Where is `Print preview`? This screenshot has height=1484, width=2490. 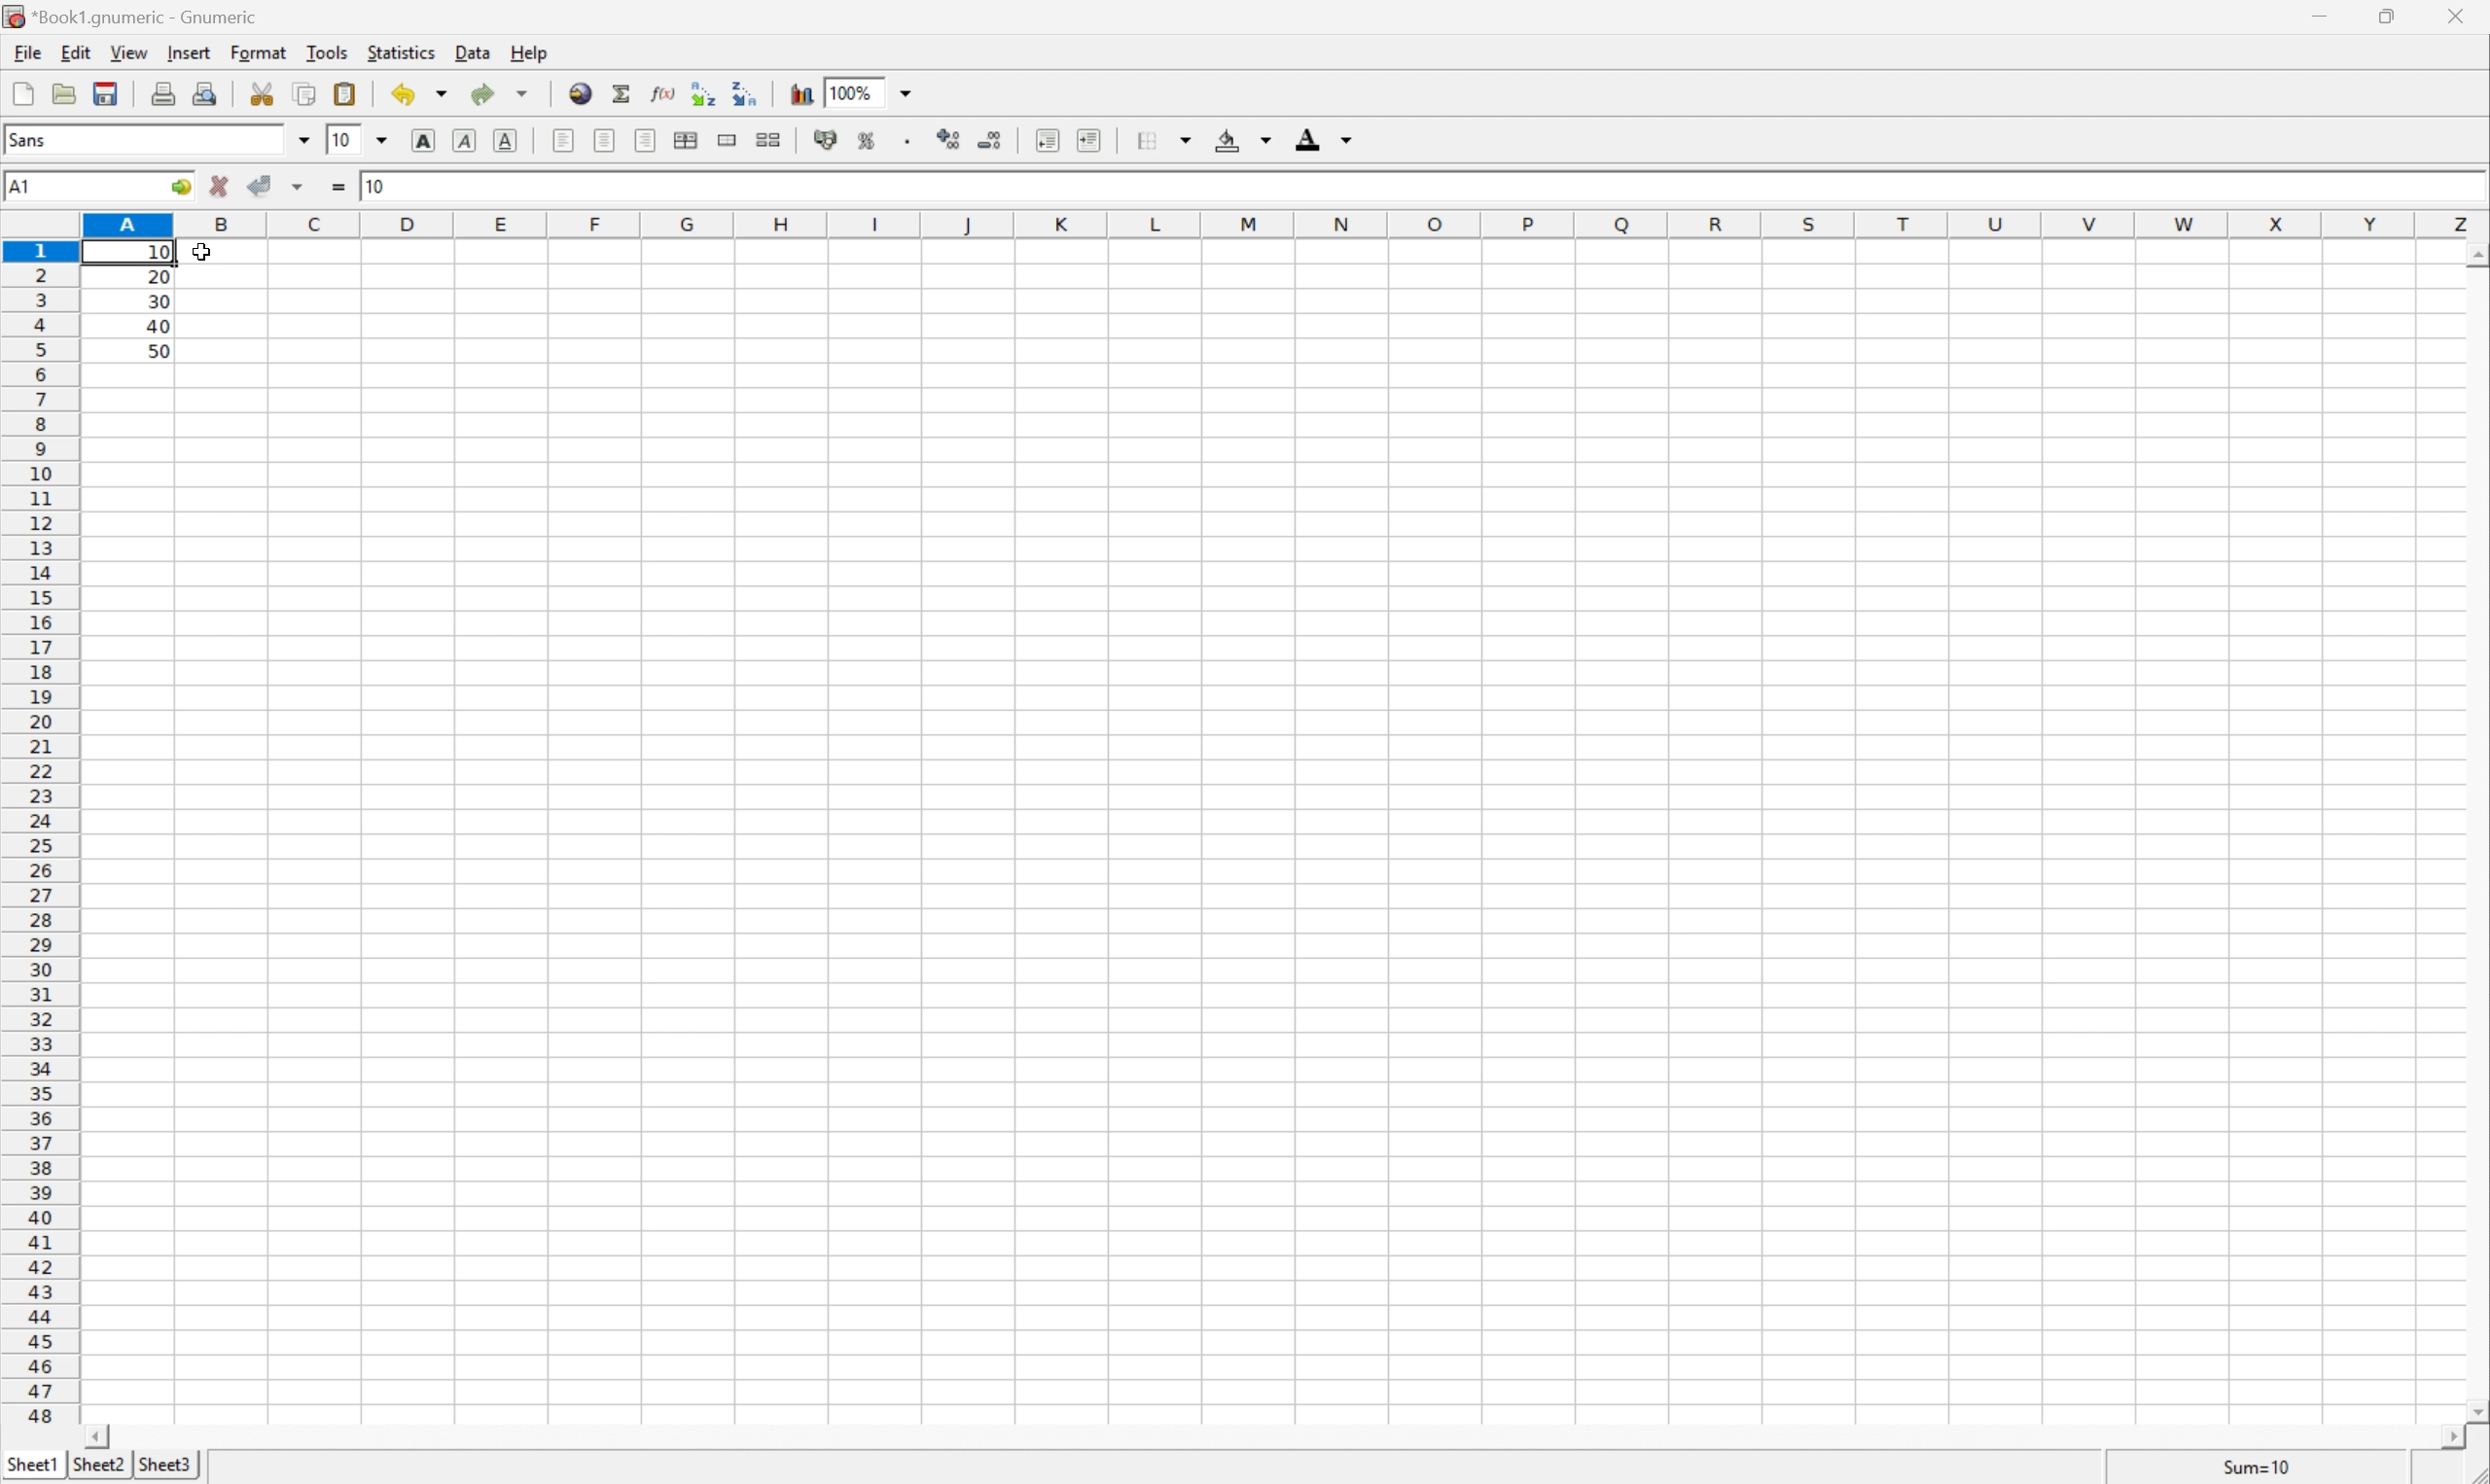
Print preview is located at coordinates (207, 91).